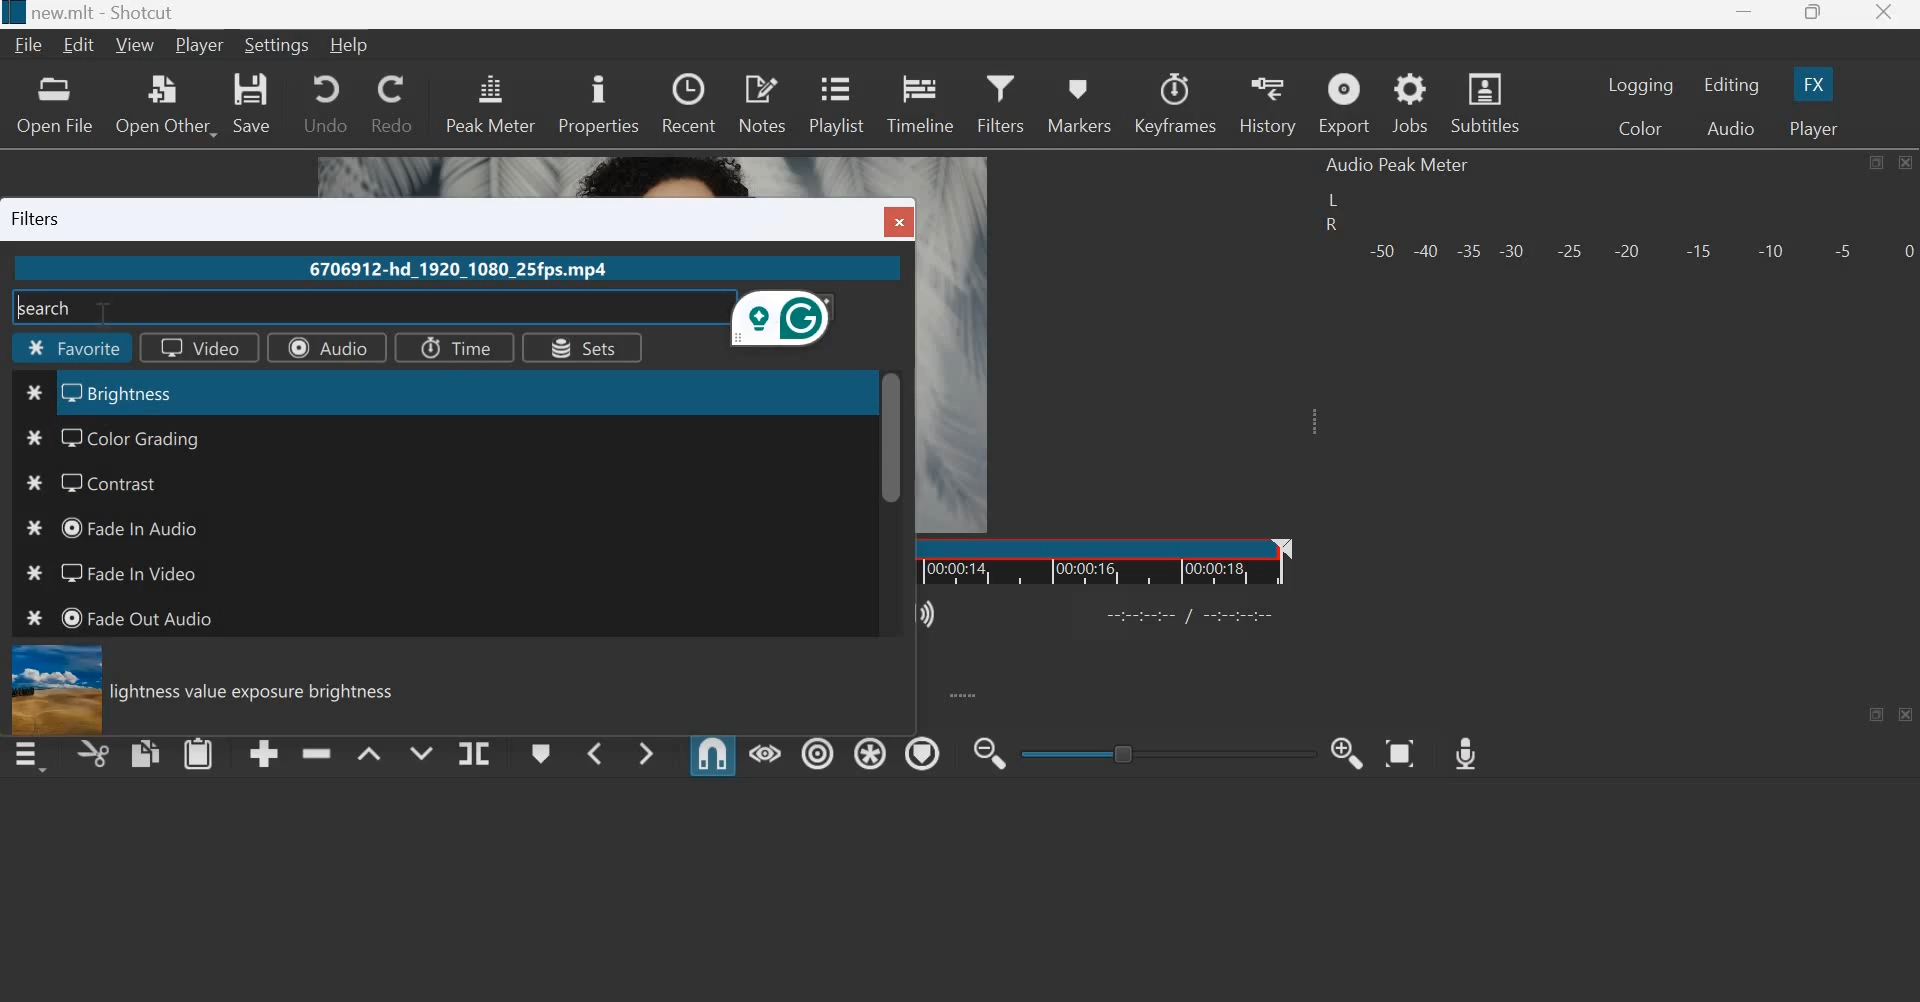  I want to click on Grammarly, so click(785, 321).